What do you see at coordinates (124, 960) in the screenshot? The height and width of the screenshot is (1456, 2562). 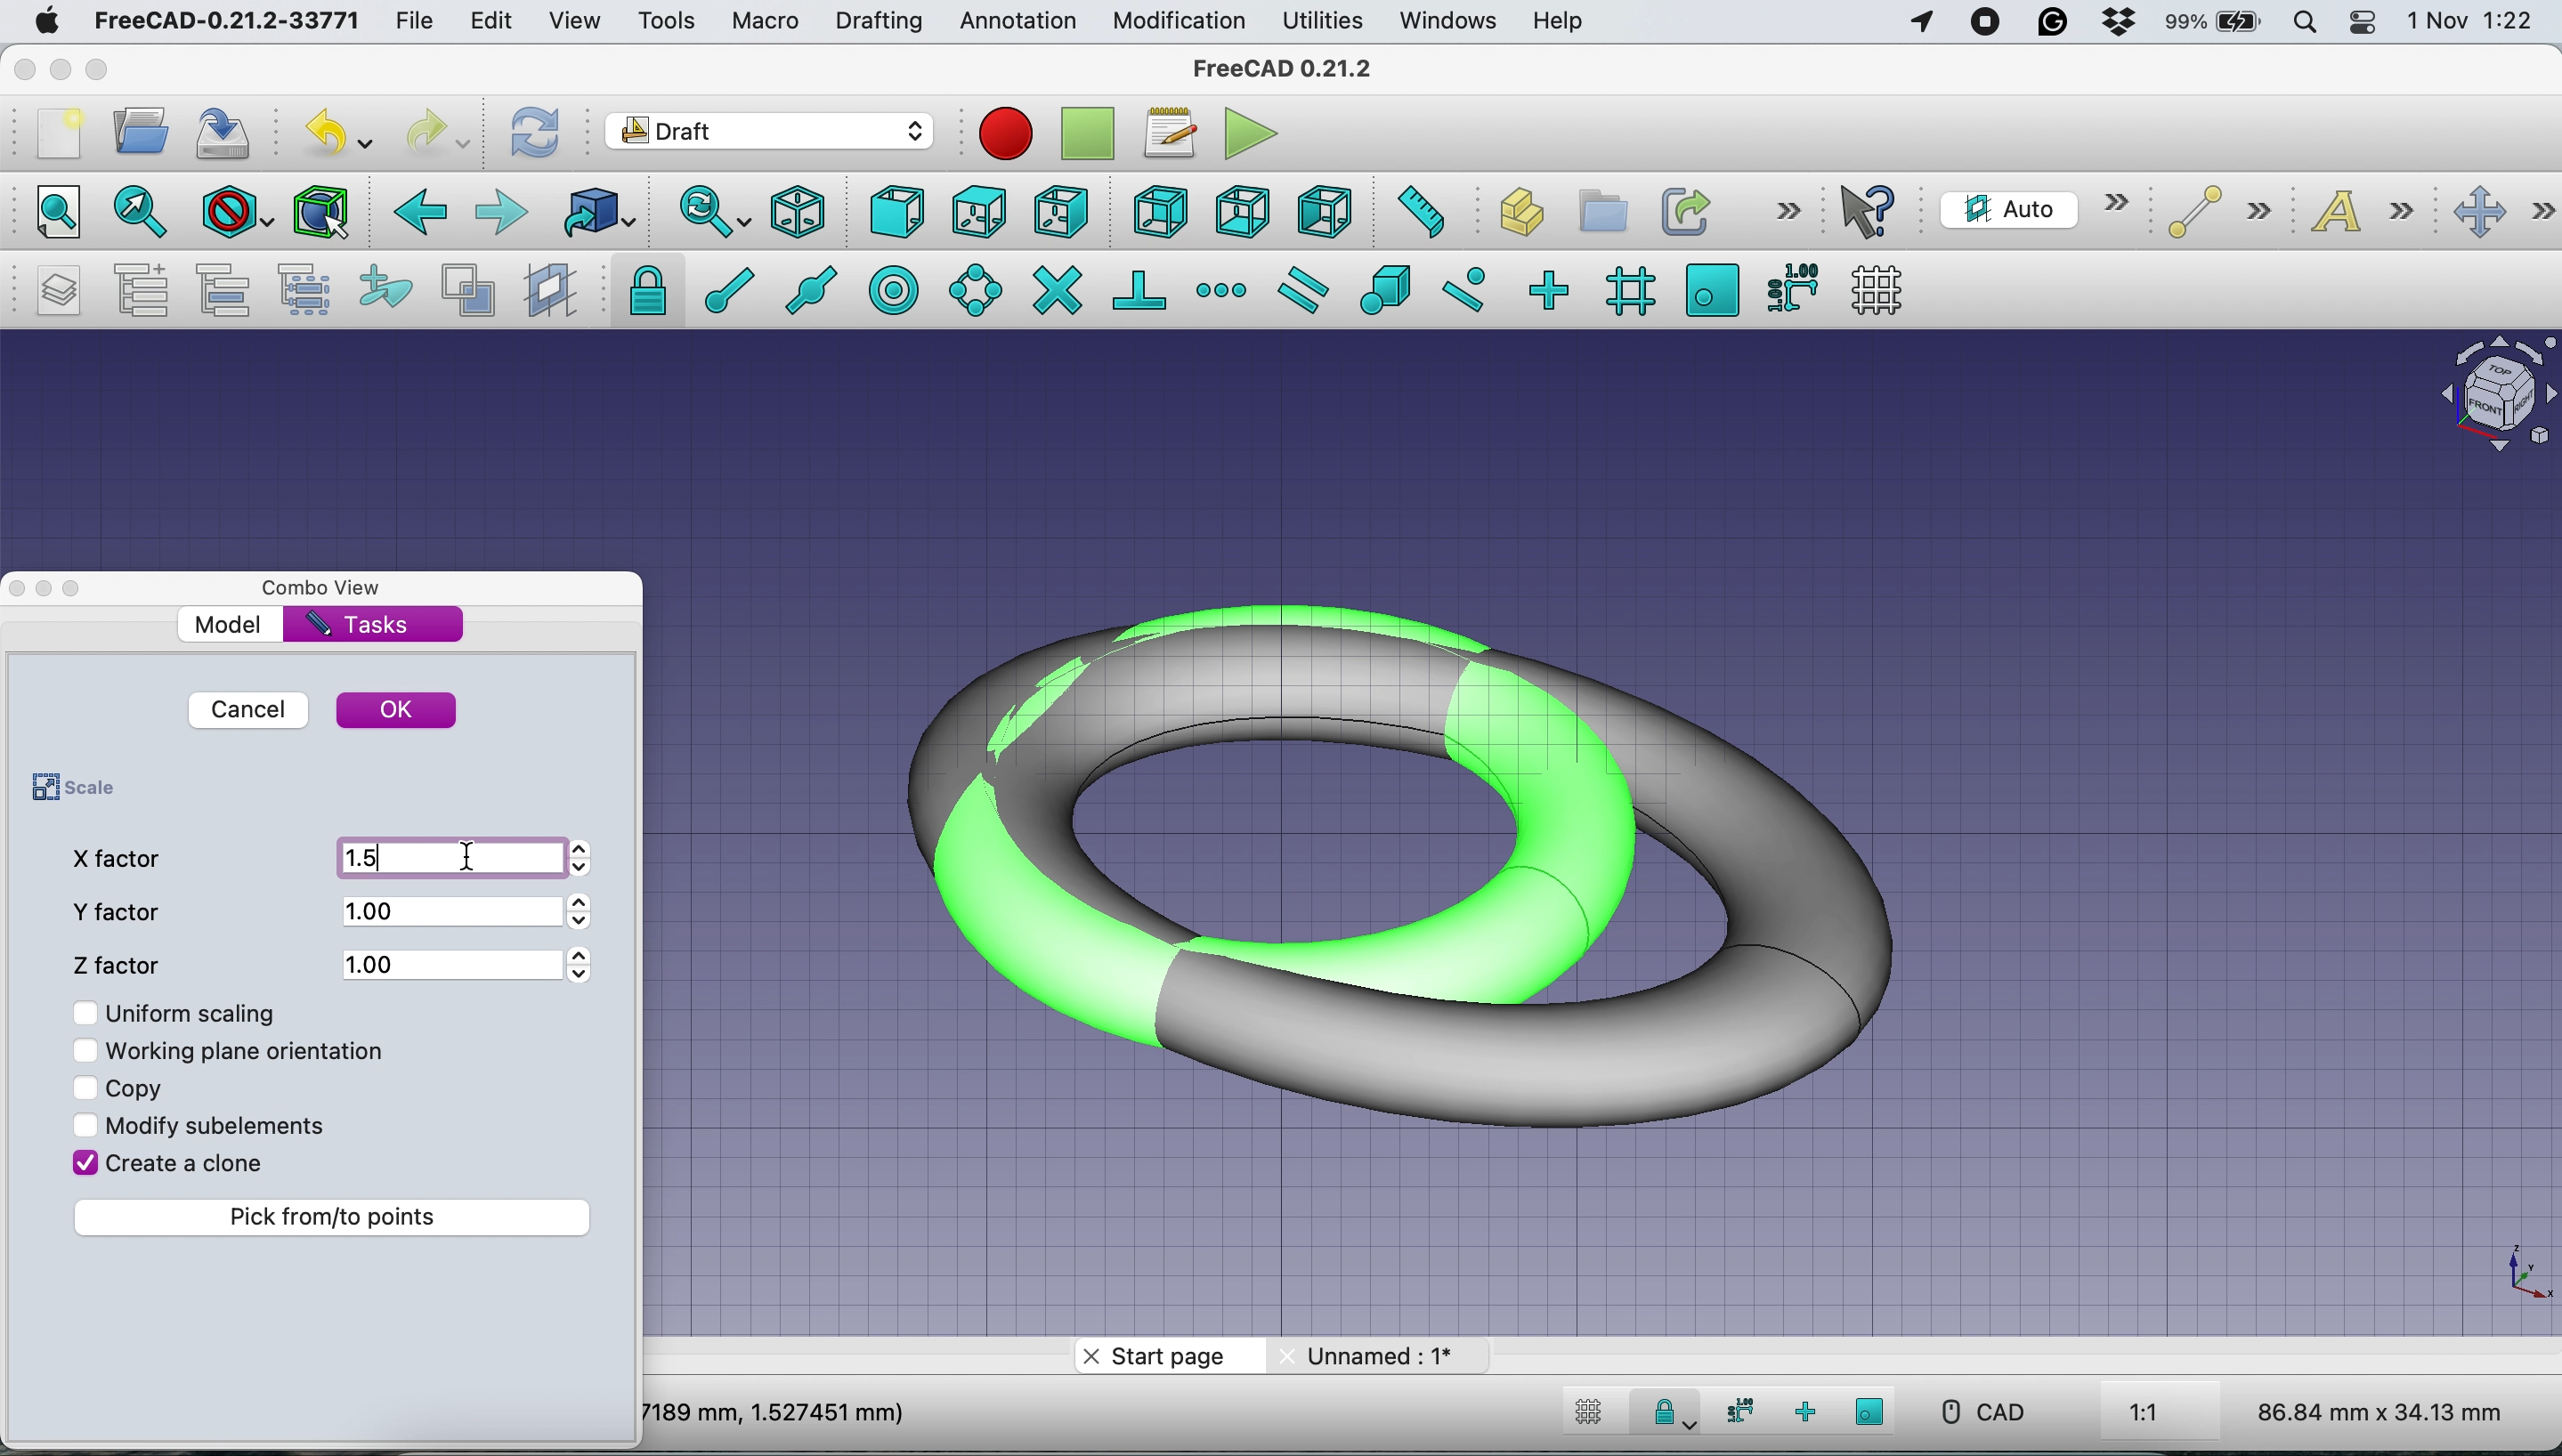 I see `z factor` at bounding box center [124, 960].